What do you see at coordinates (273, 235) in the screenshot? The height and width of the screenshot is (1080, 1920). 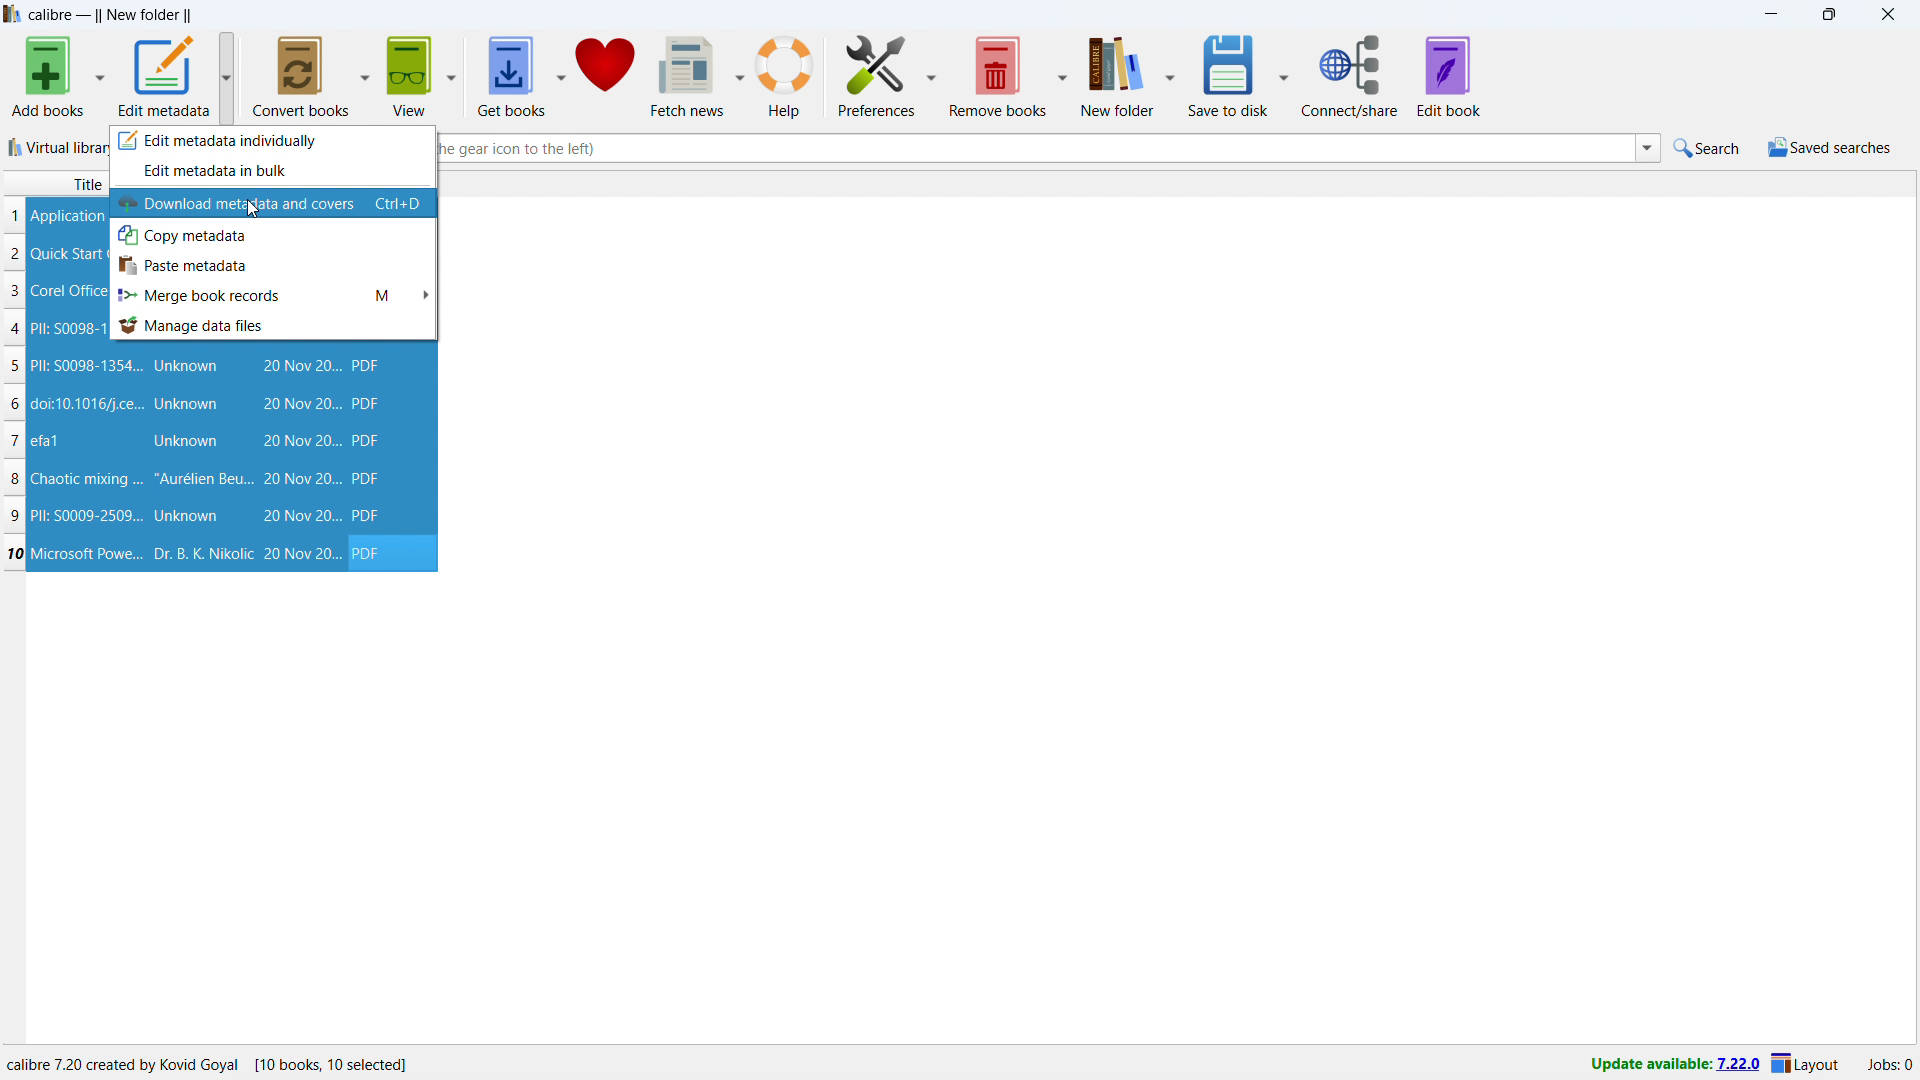 I see `copy metadata` at bounding box center [273, 235].